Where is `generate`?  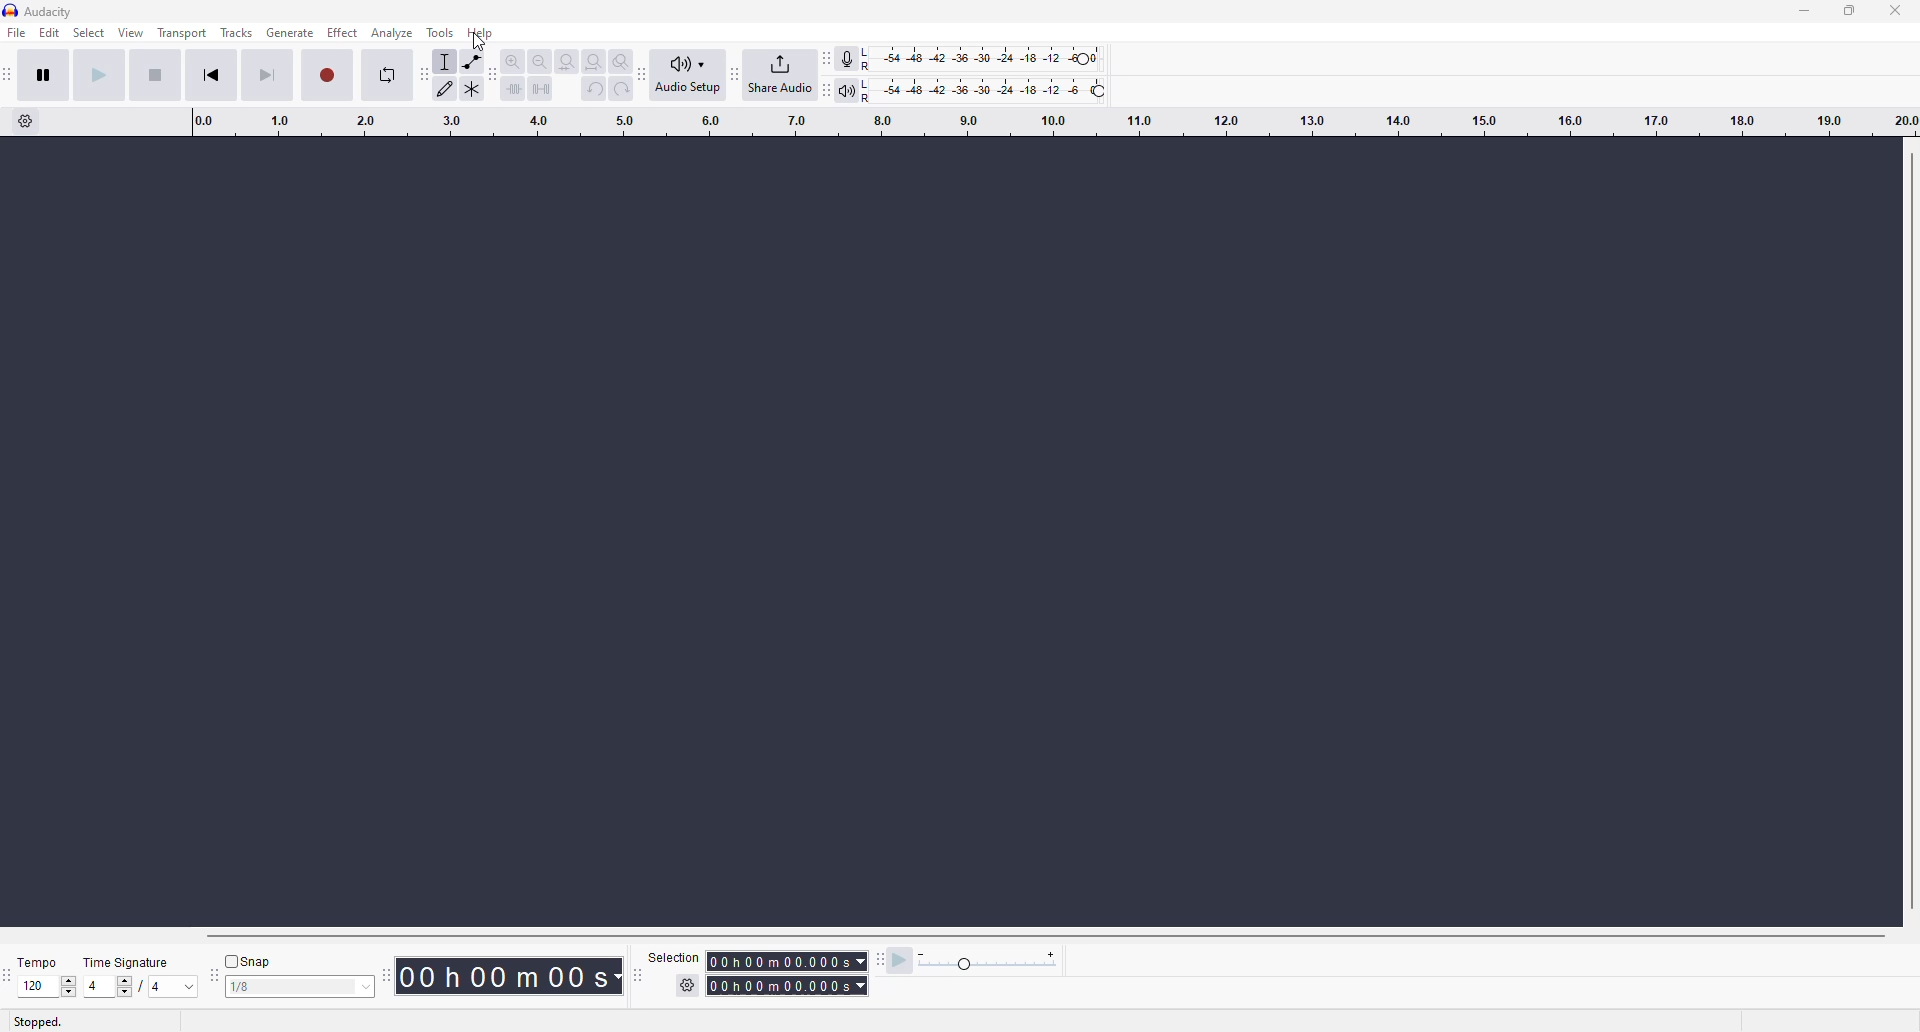
generate is located at coordinates (291, 35).